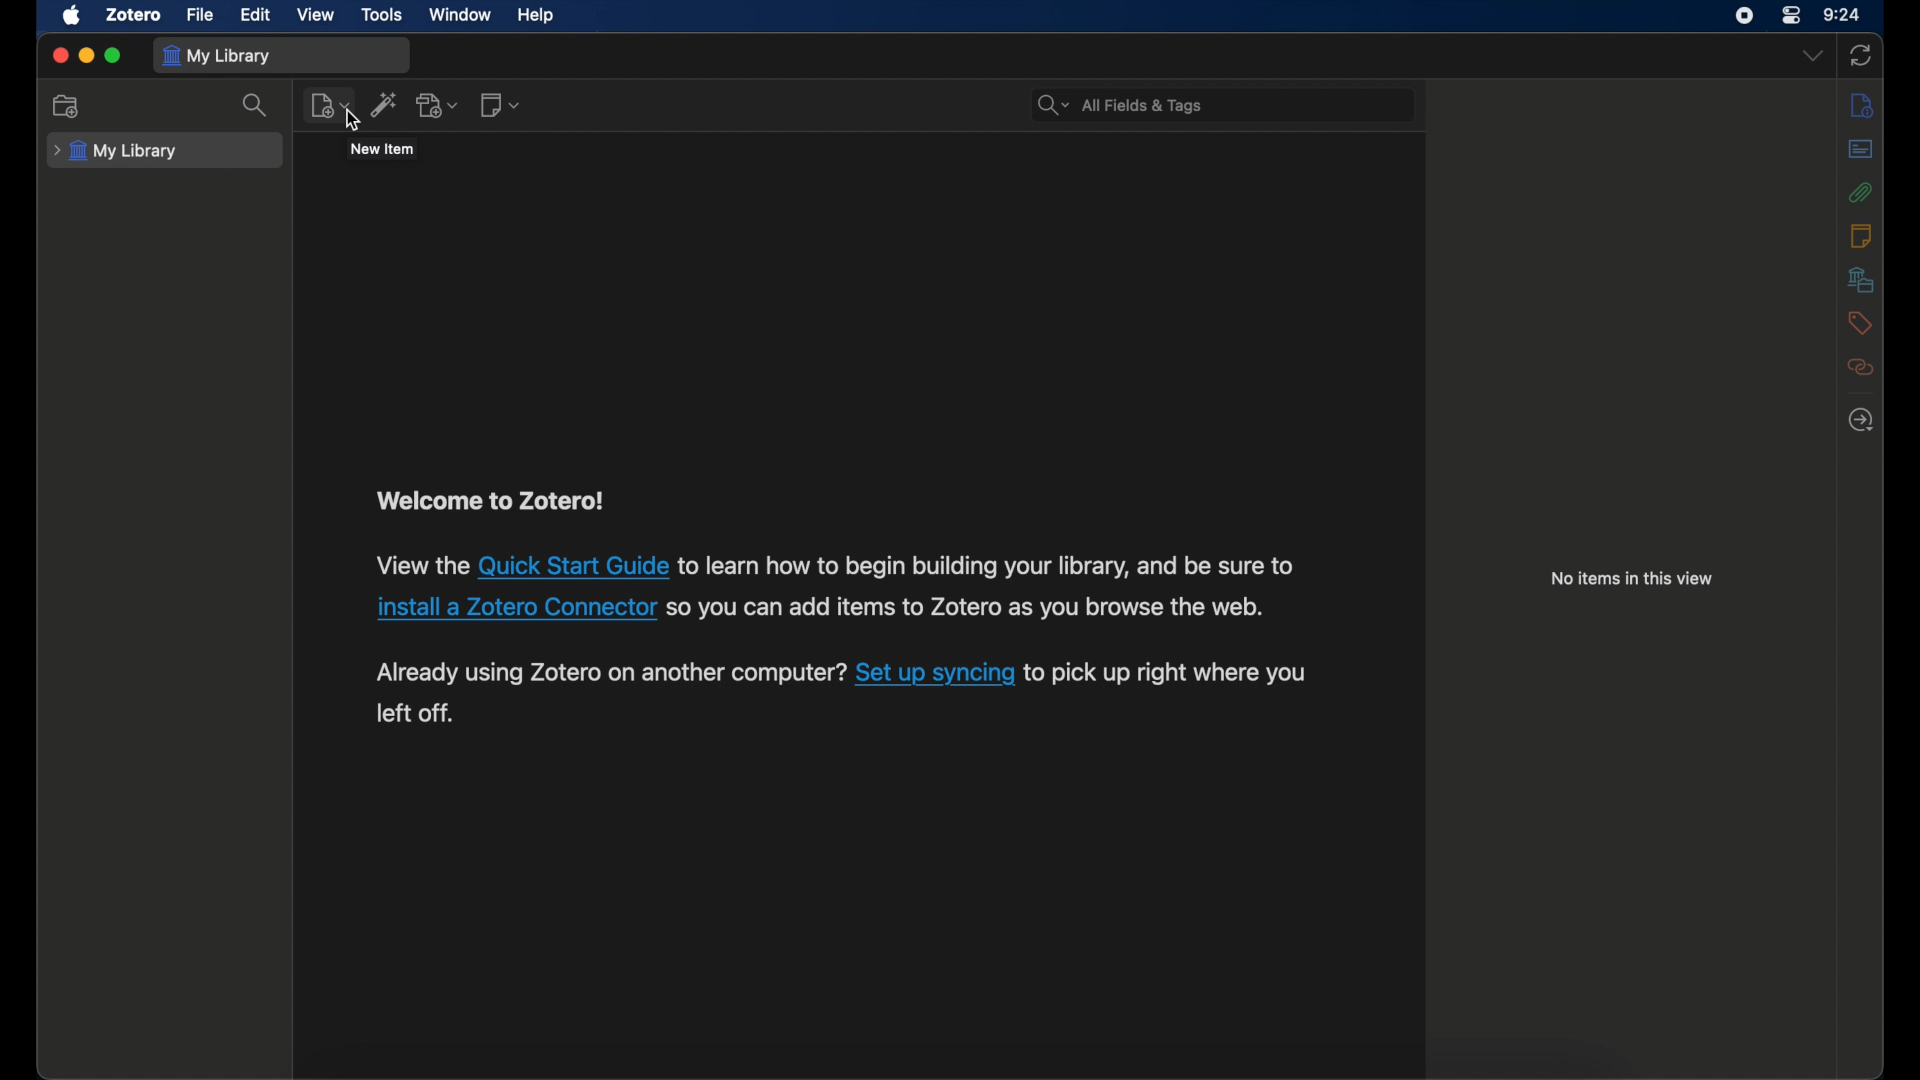  Describe the element at coordinates (1861, 55) in the screenshot. I see `sync` at that location.